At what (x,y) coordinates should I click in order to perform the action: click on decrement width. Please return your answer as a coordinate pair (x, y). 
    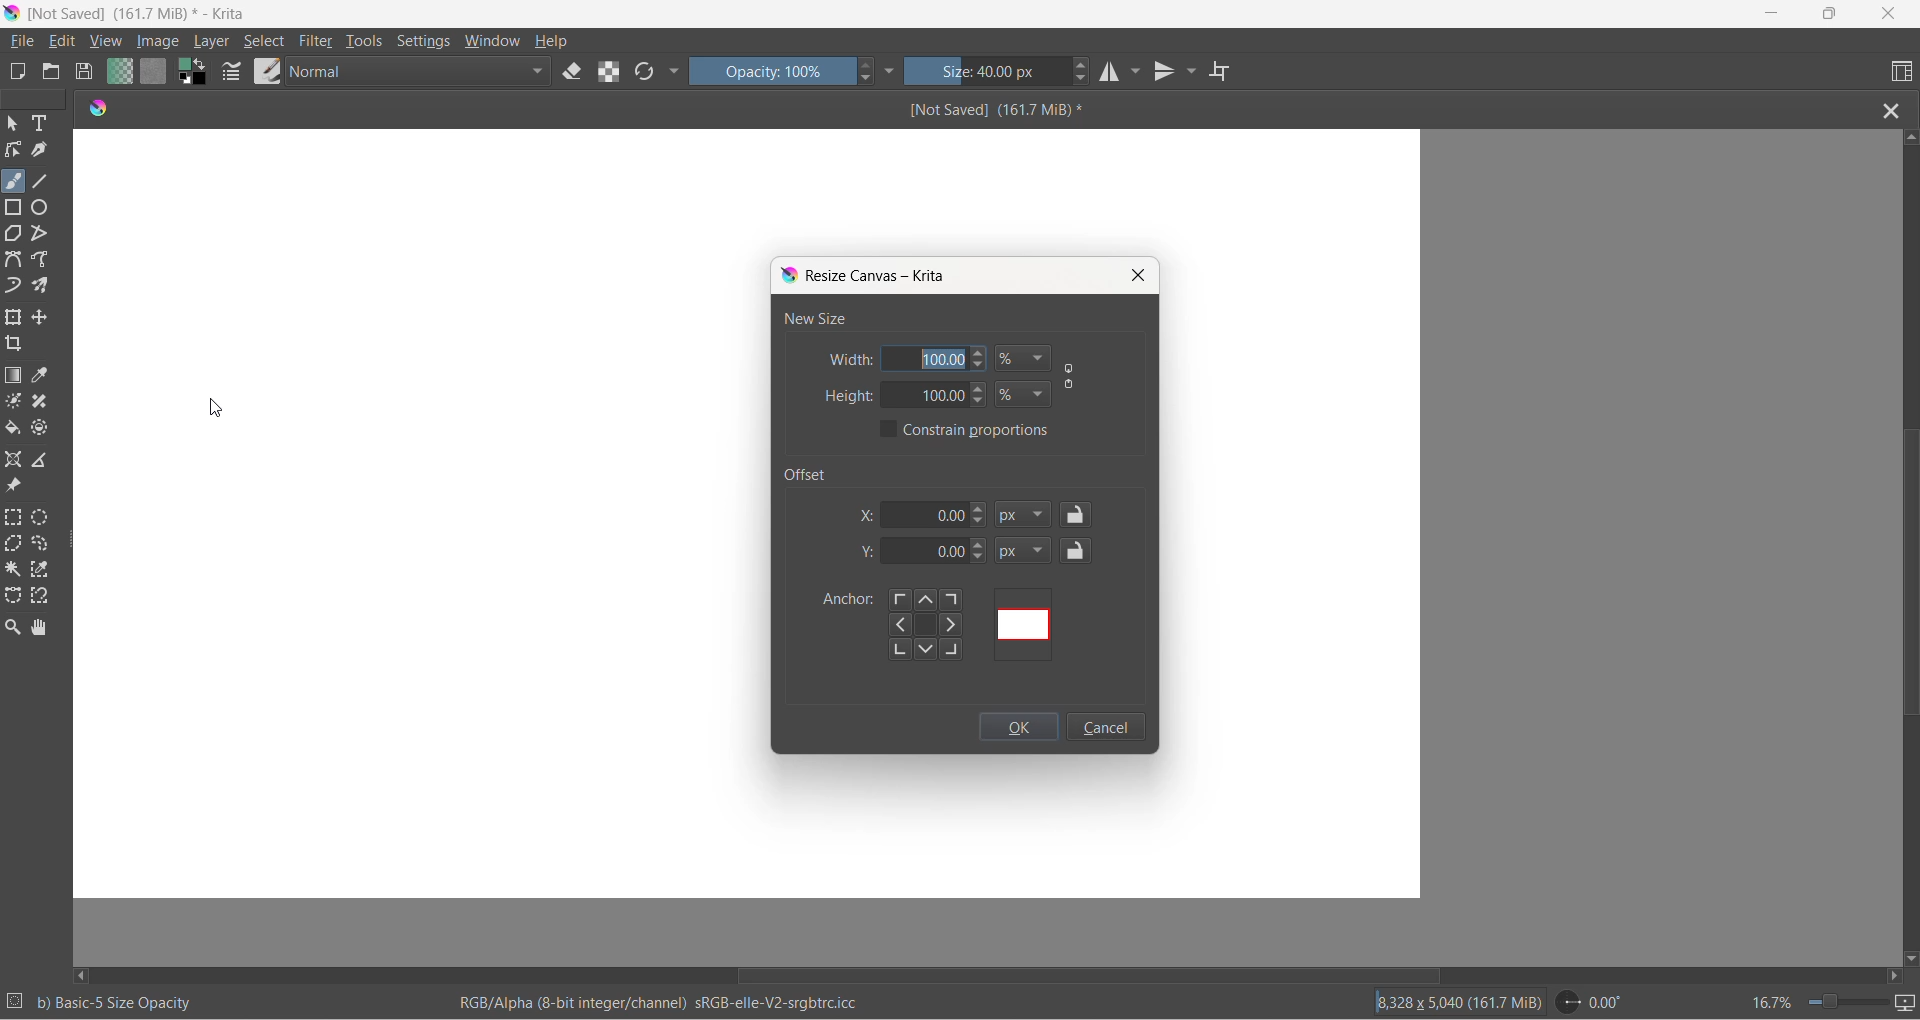
    Looking at the image, I should click on (985, 366).